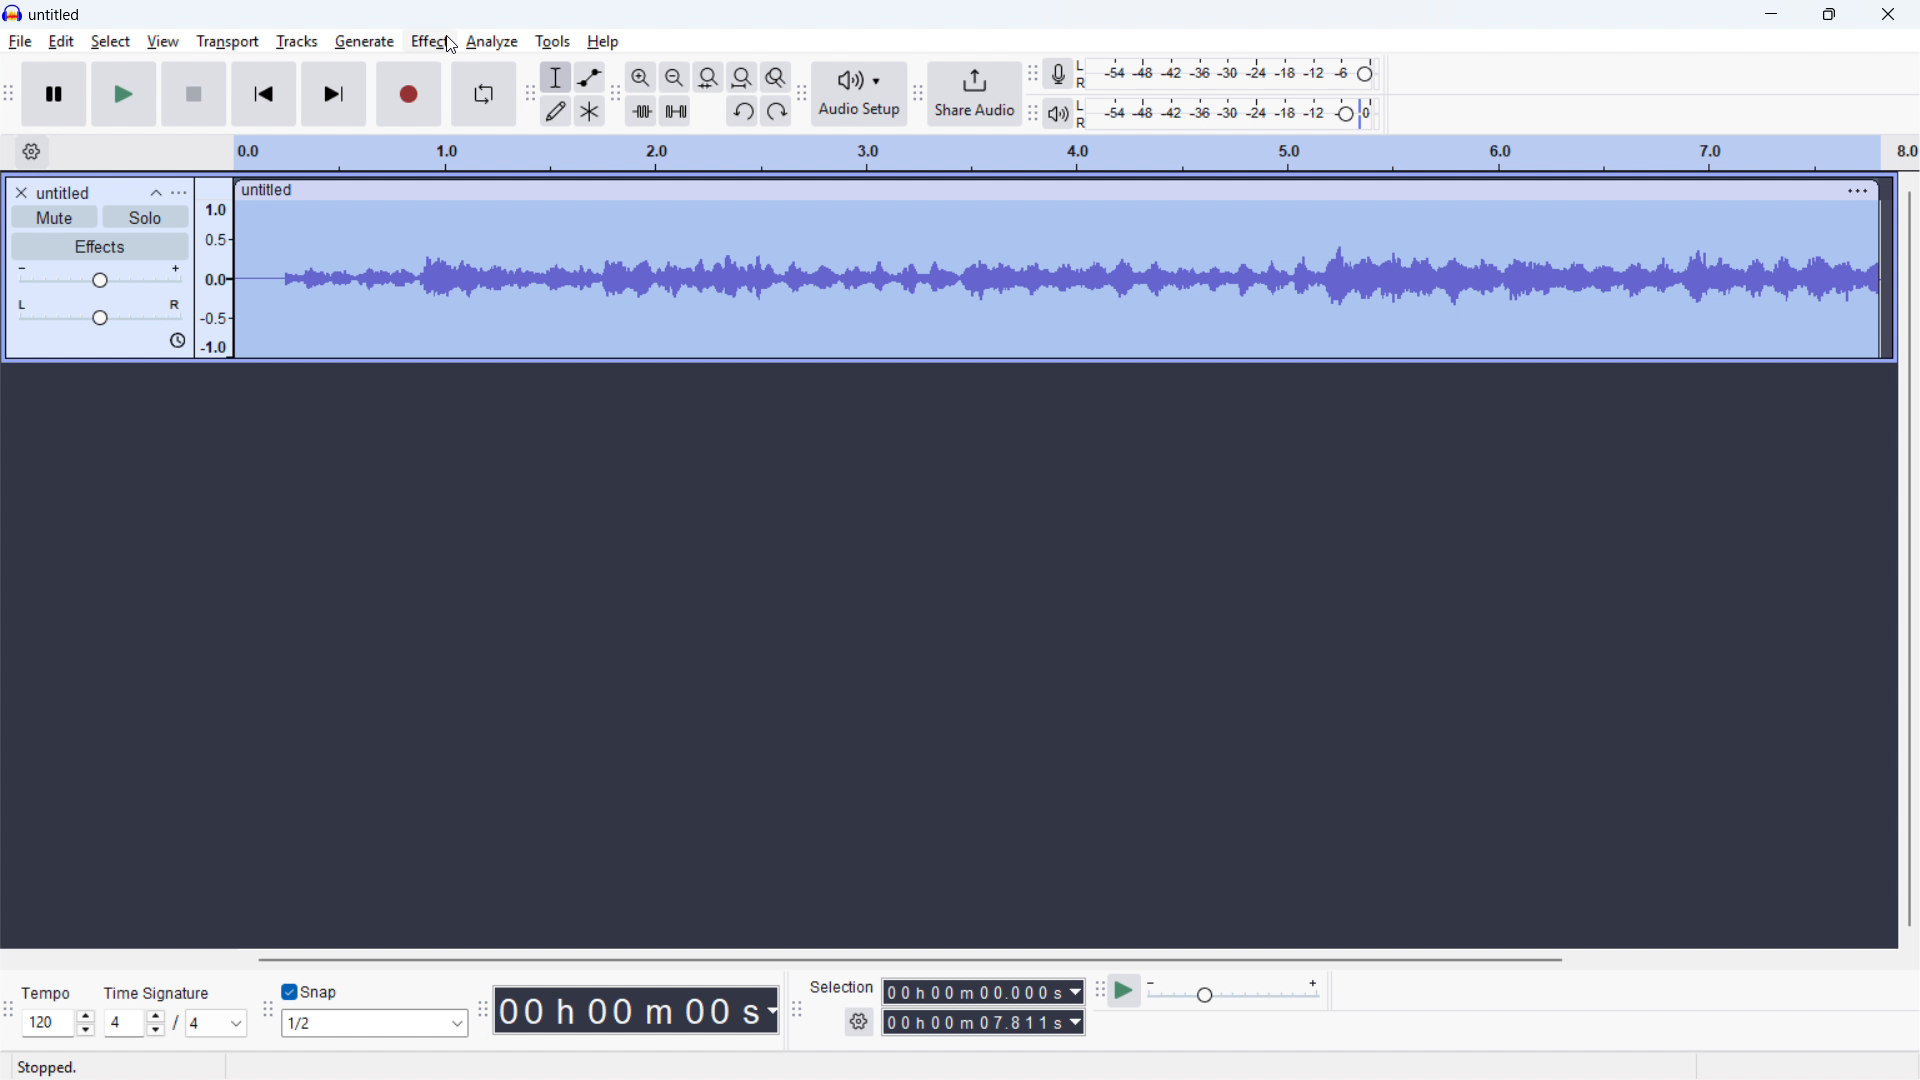  Describe the element at coordinates (553, 40) in the screenshot. I see `tools` at that location.